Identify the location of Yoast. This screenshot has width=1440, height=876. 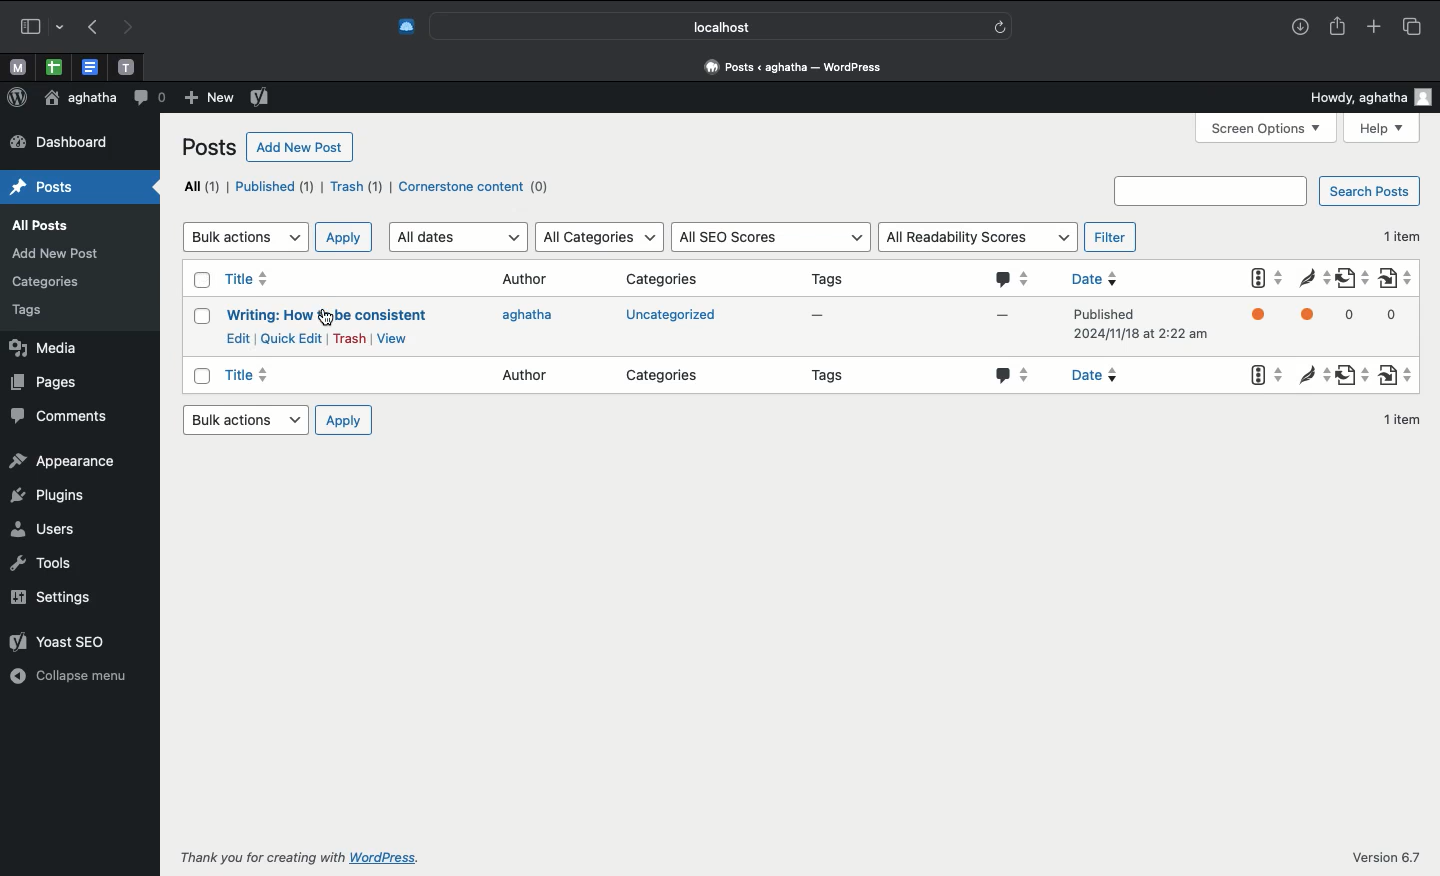
(1264, 321).